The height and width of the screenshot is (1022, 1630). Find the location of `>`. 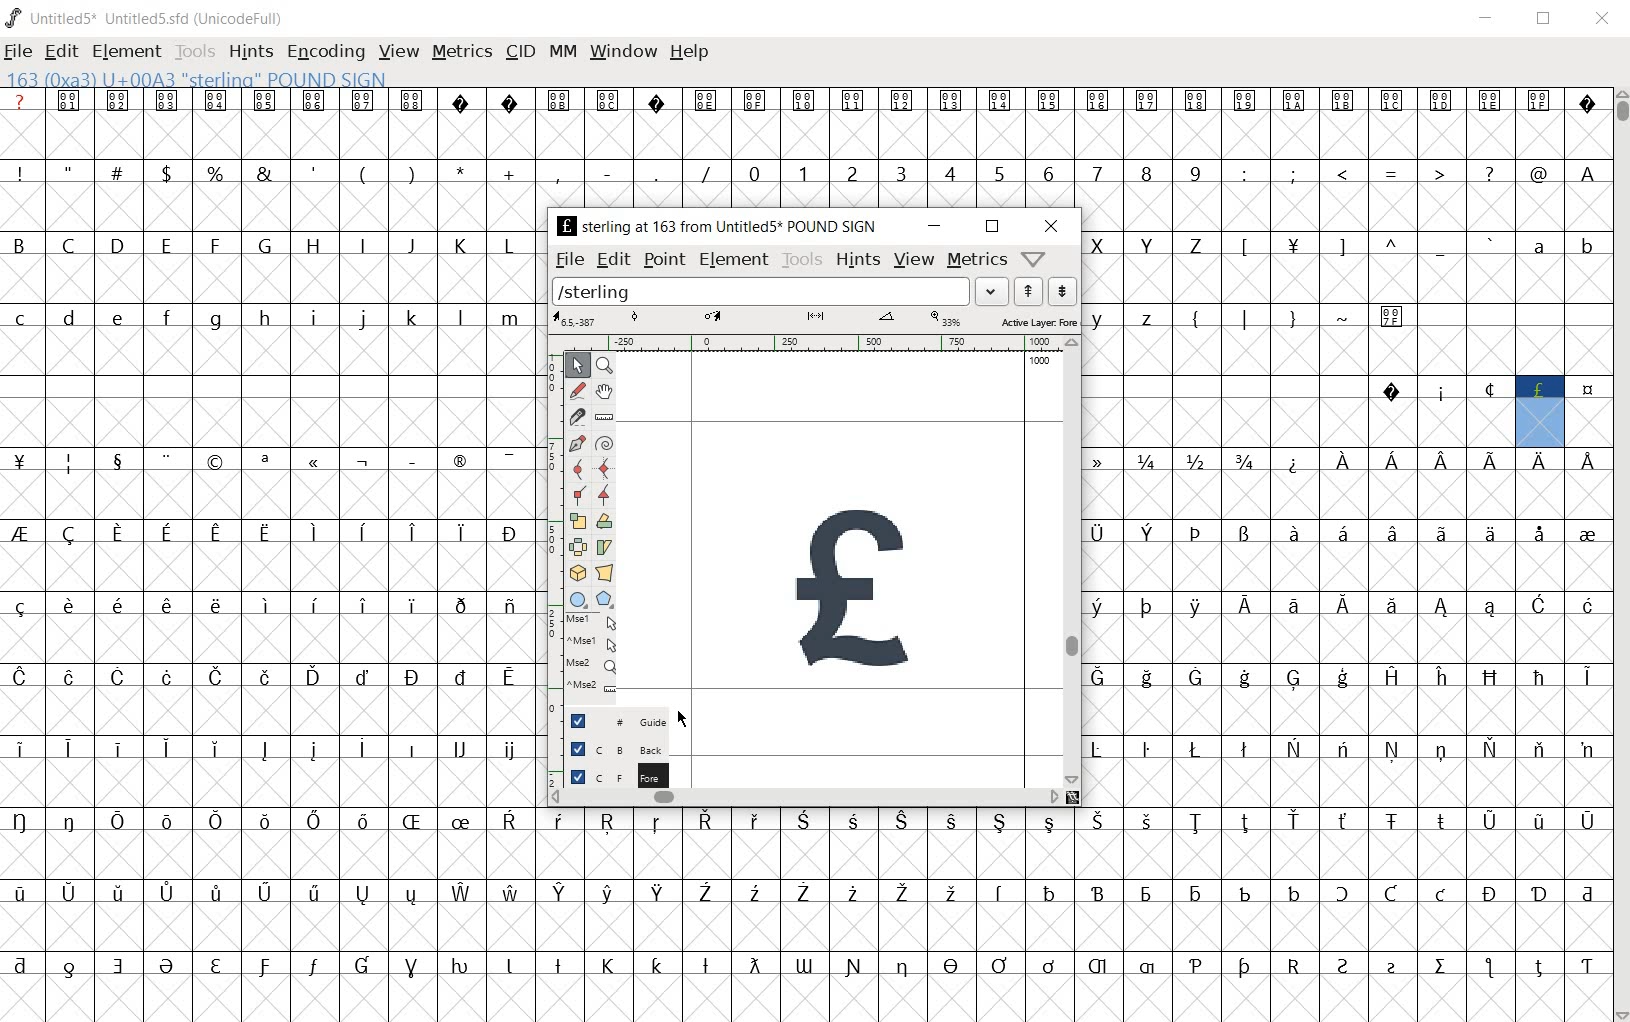

> is located at coordinates (1441, 174).